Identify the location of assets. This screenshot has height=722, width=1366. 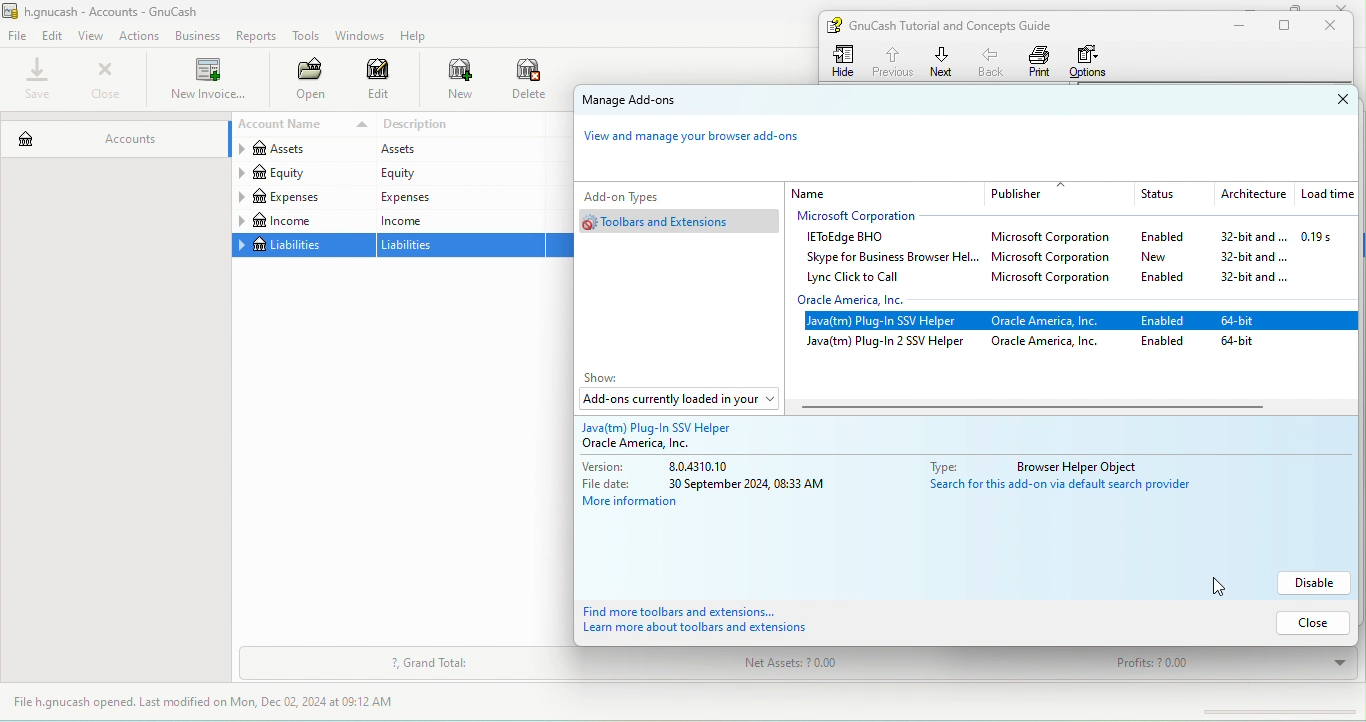
(456, 150).